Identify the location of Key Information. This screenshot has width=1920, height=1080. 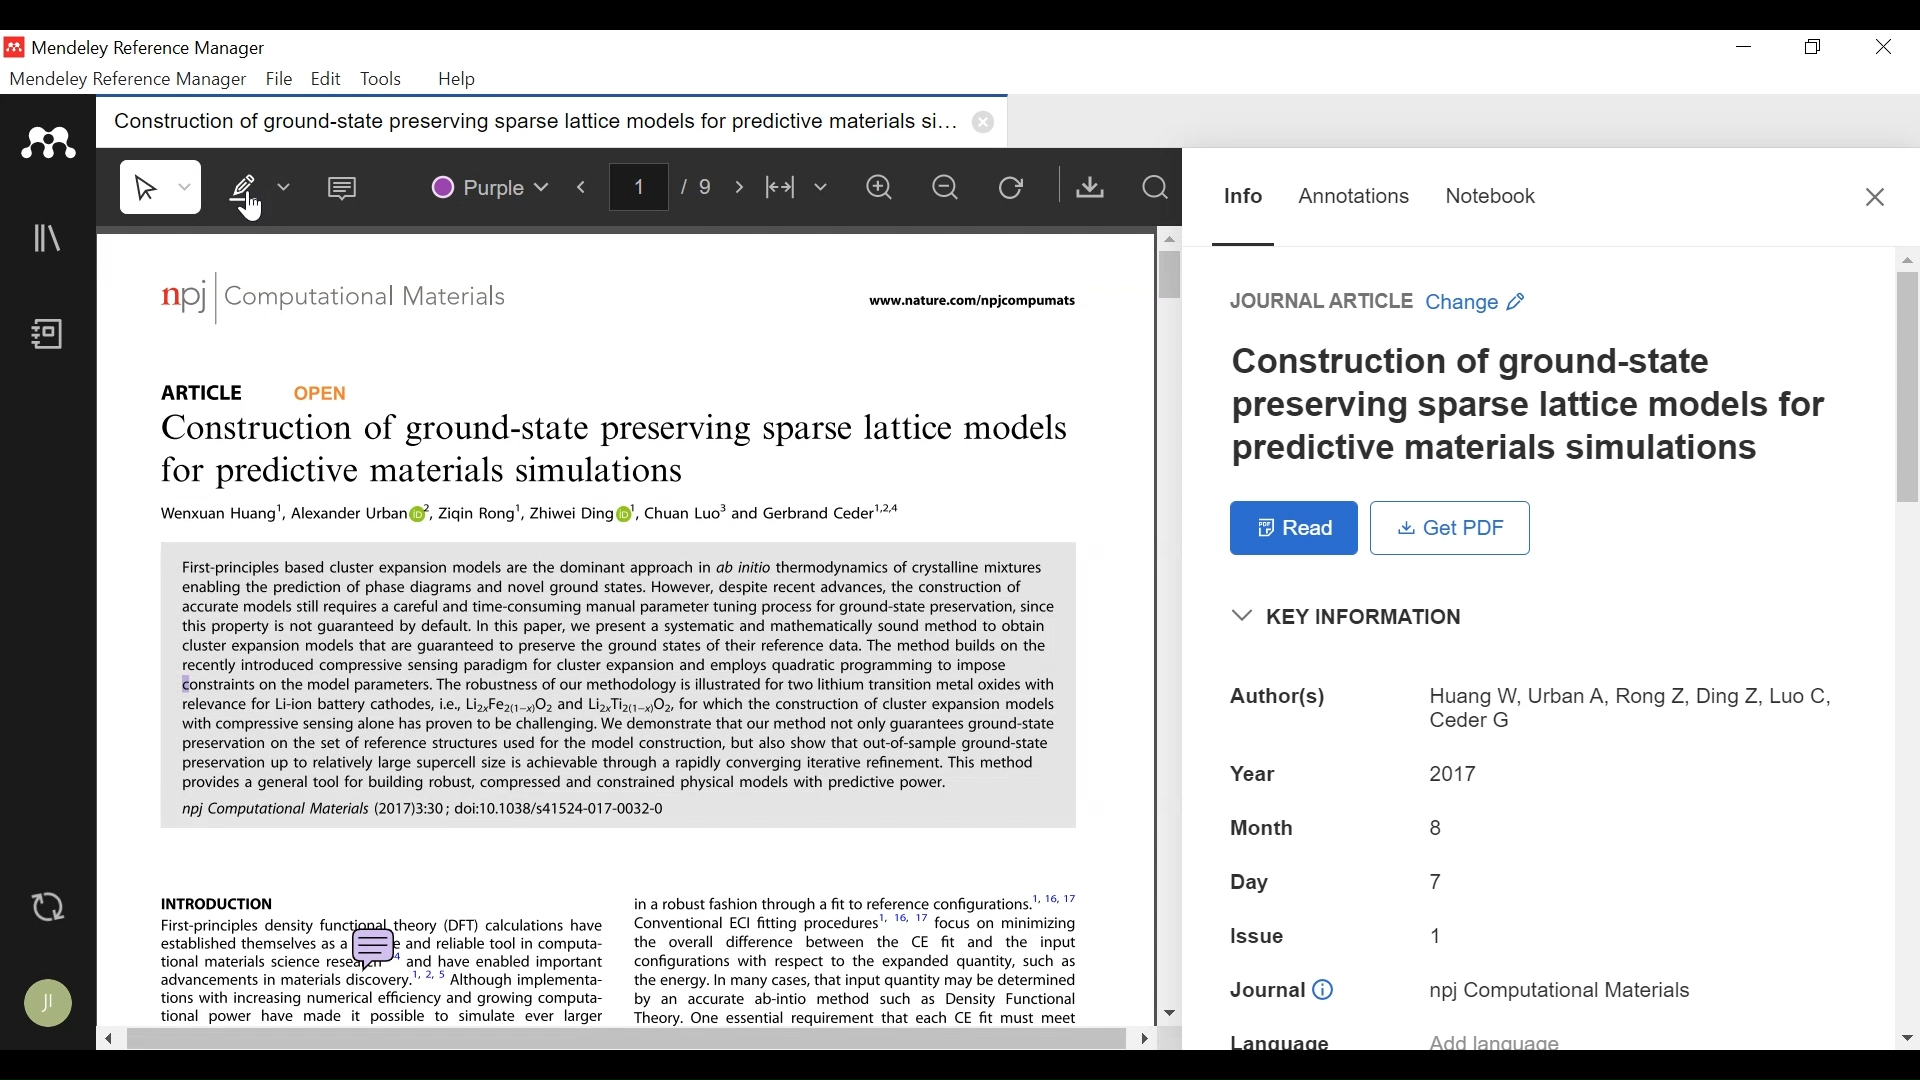
(1354, 617).